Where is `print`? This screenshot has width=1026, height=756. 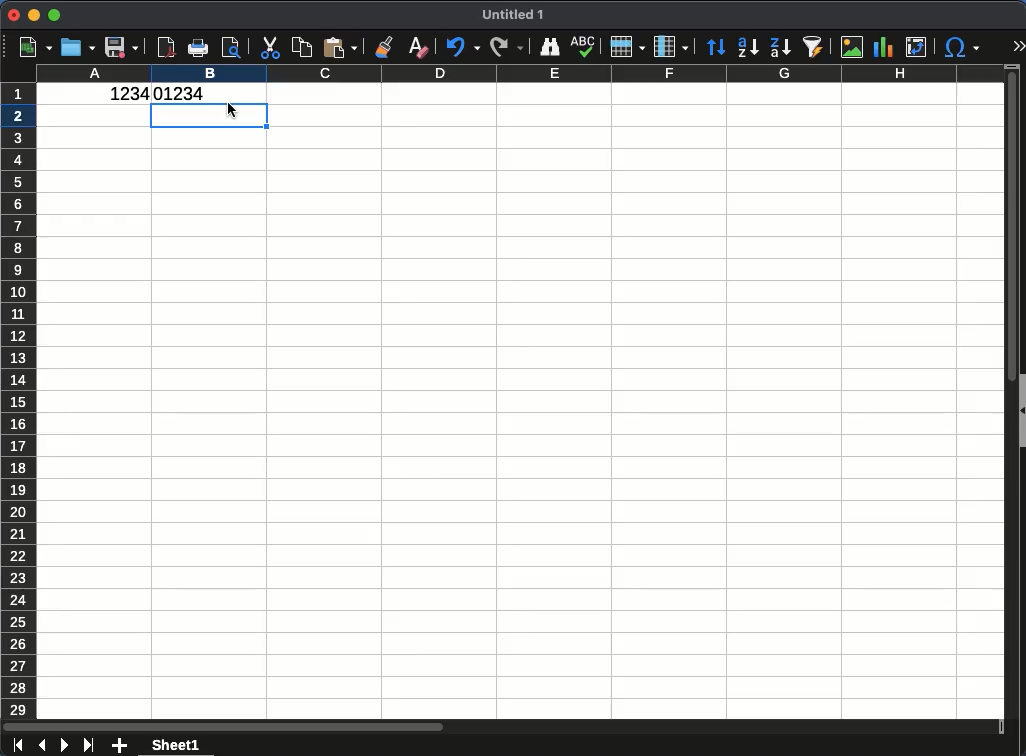
print is located at coordinates (198, 48).